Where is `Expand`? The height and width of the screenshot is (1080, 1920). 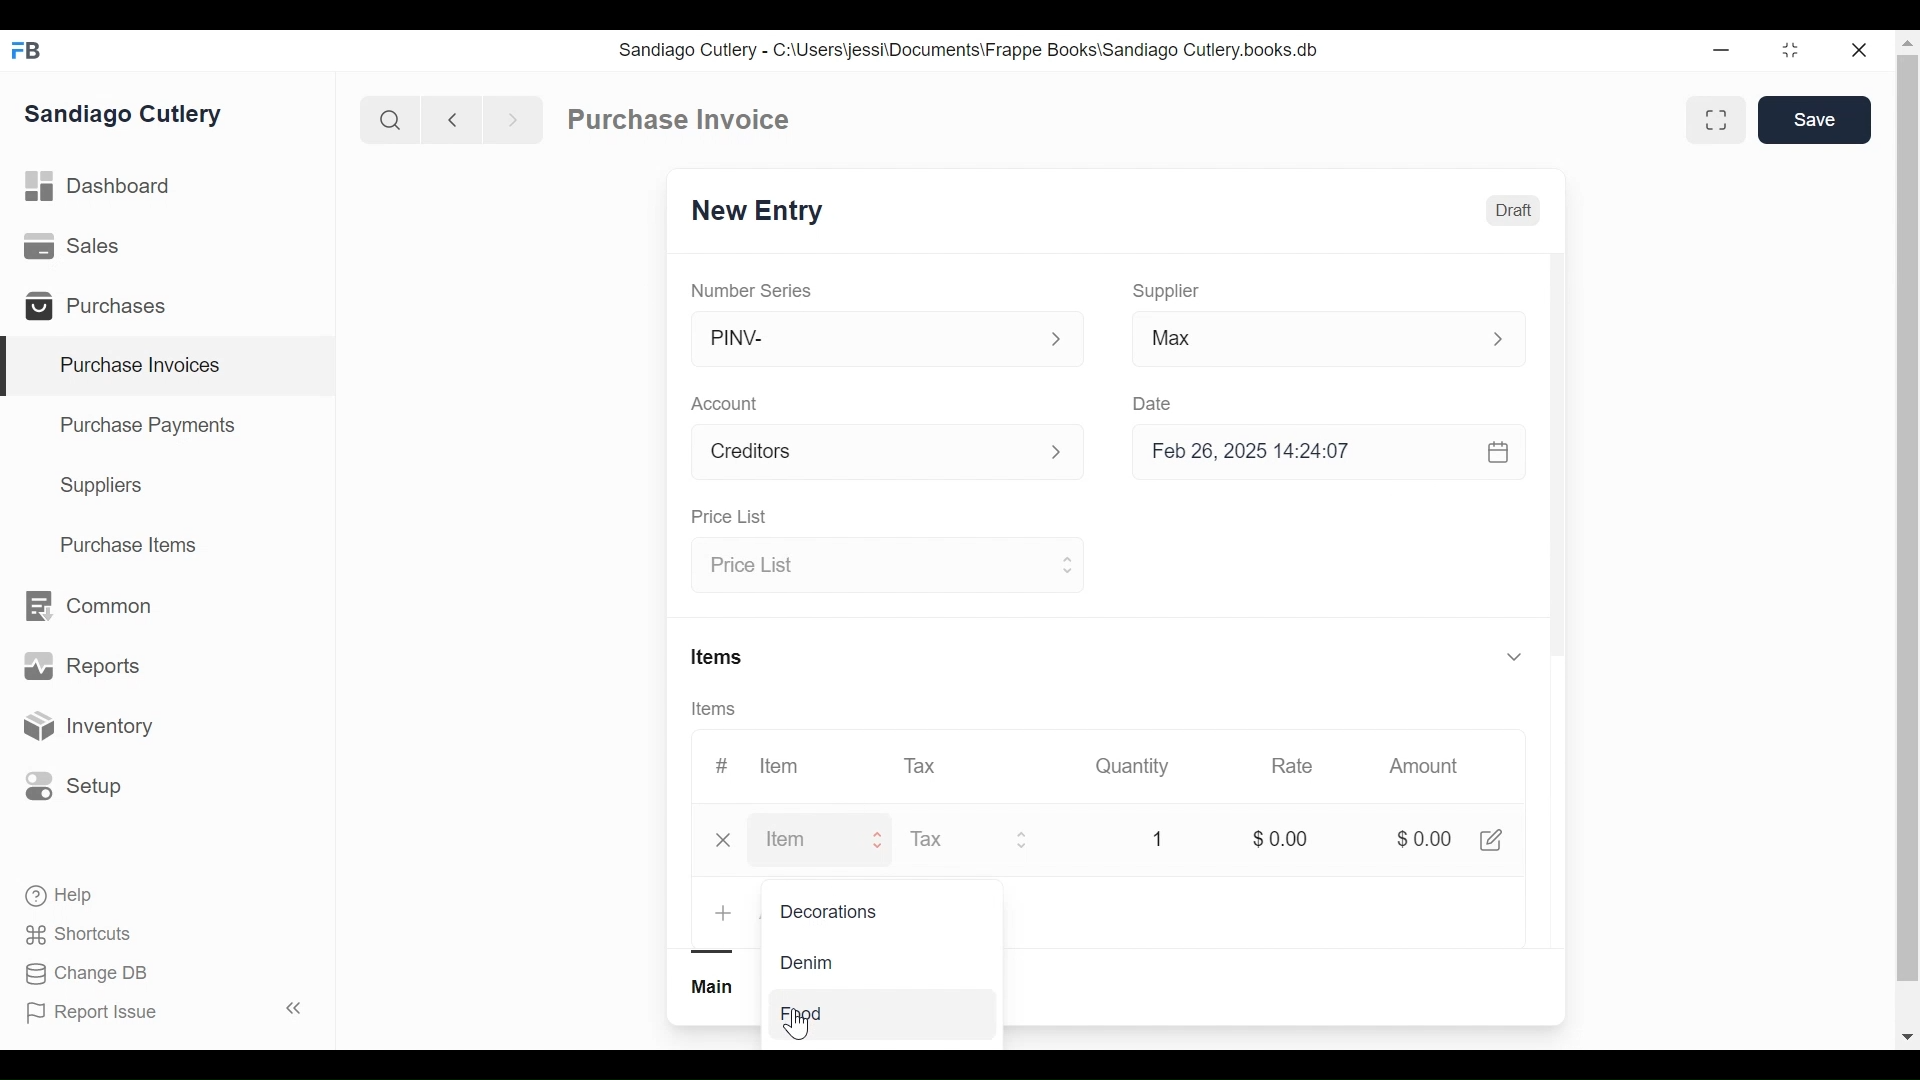
Expand is located at coordinates (1516, 655).